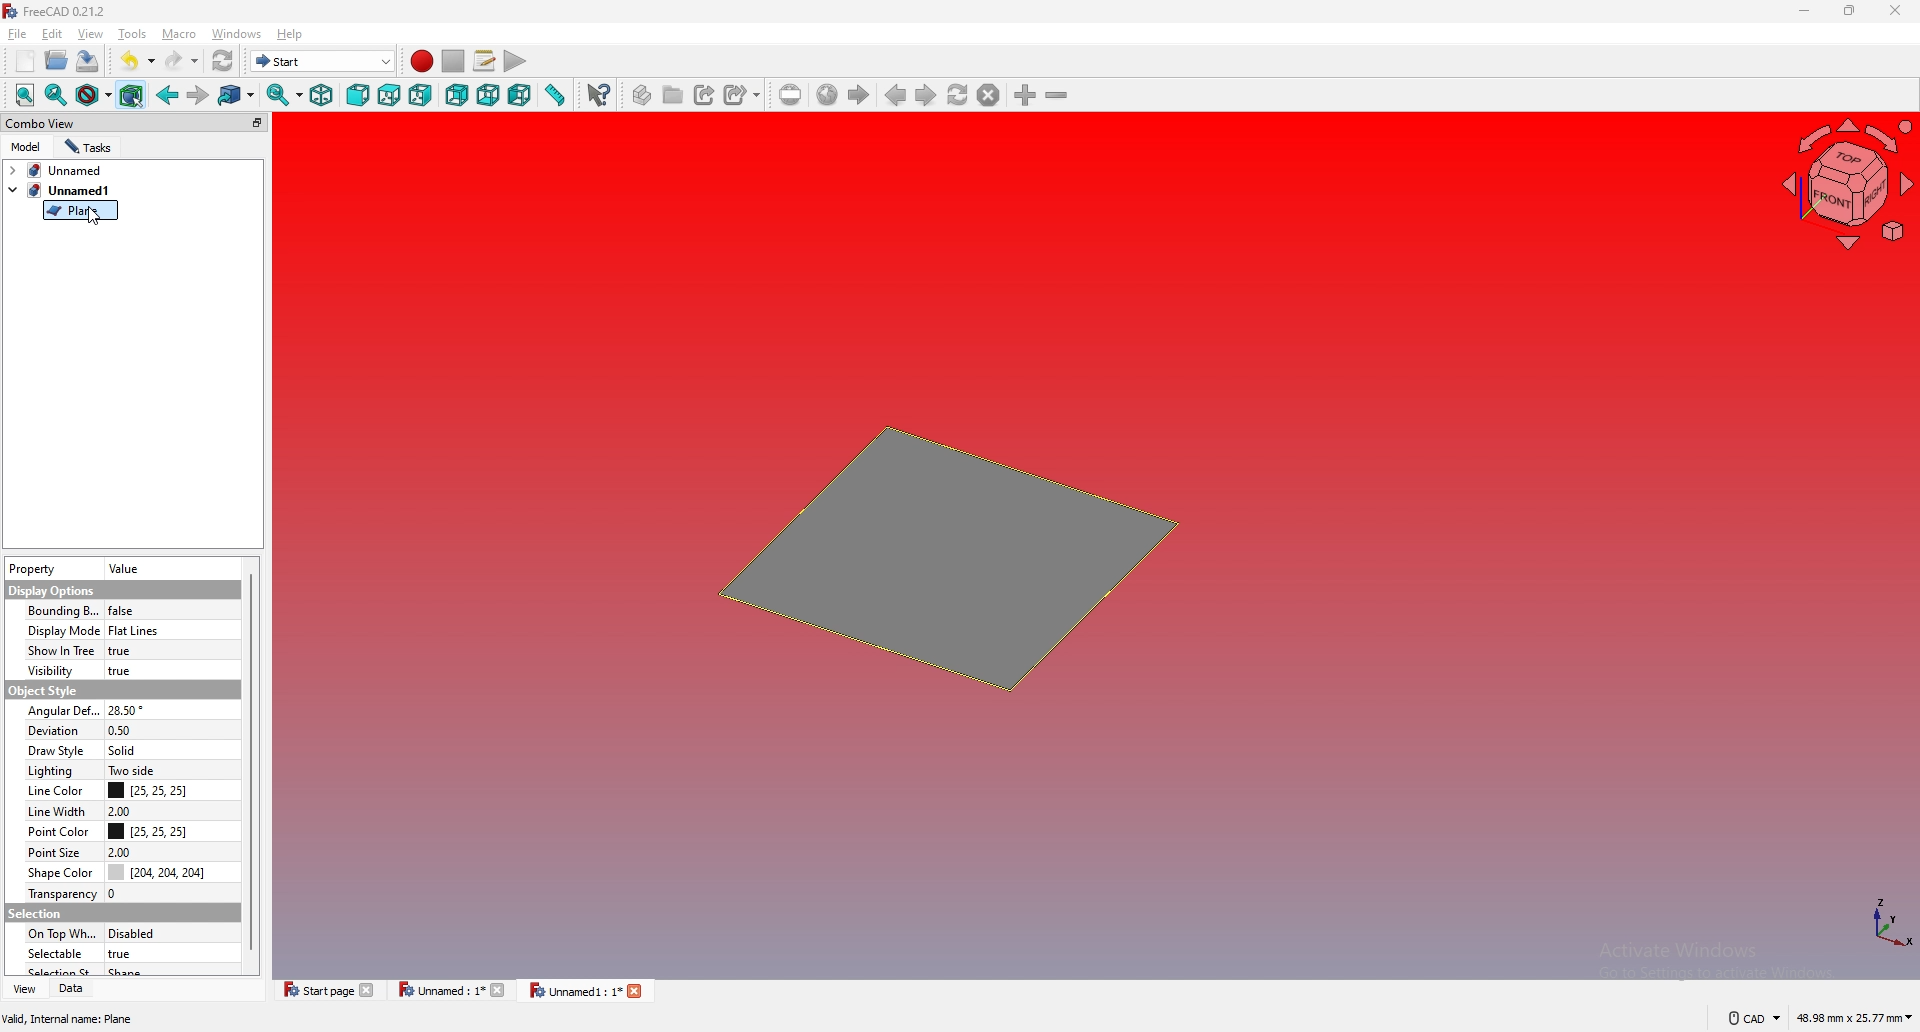  What do you see at coordinates (457, 96) in the screenshot?
I see `rear` at bounding box center [457, 96].